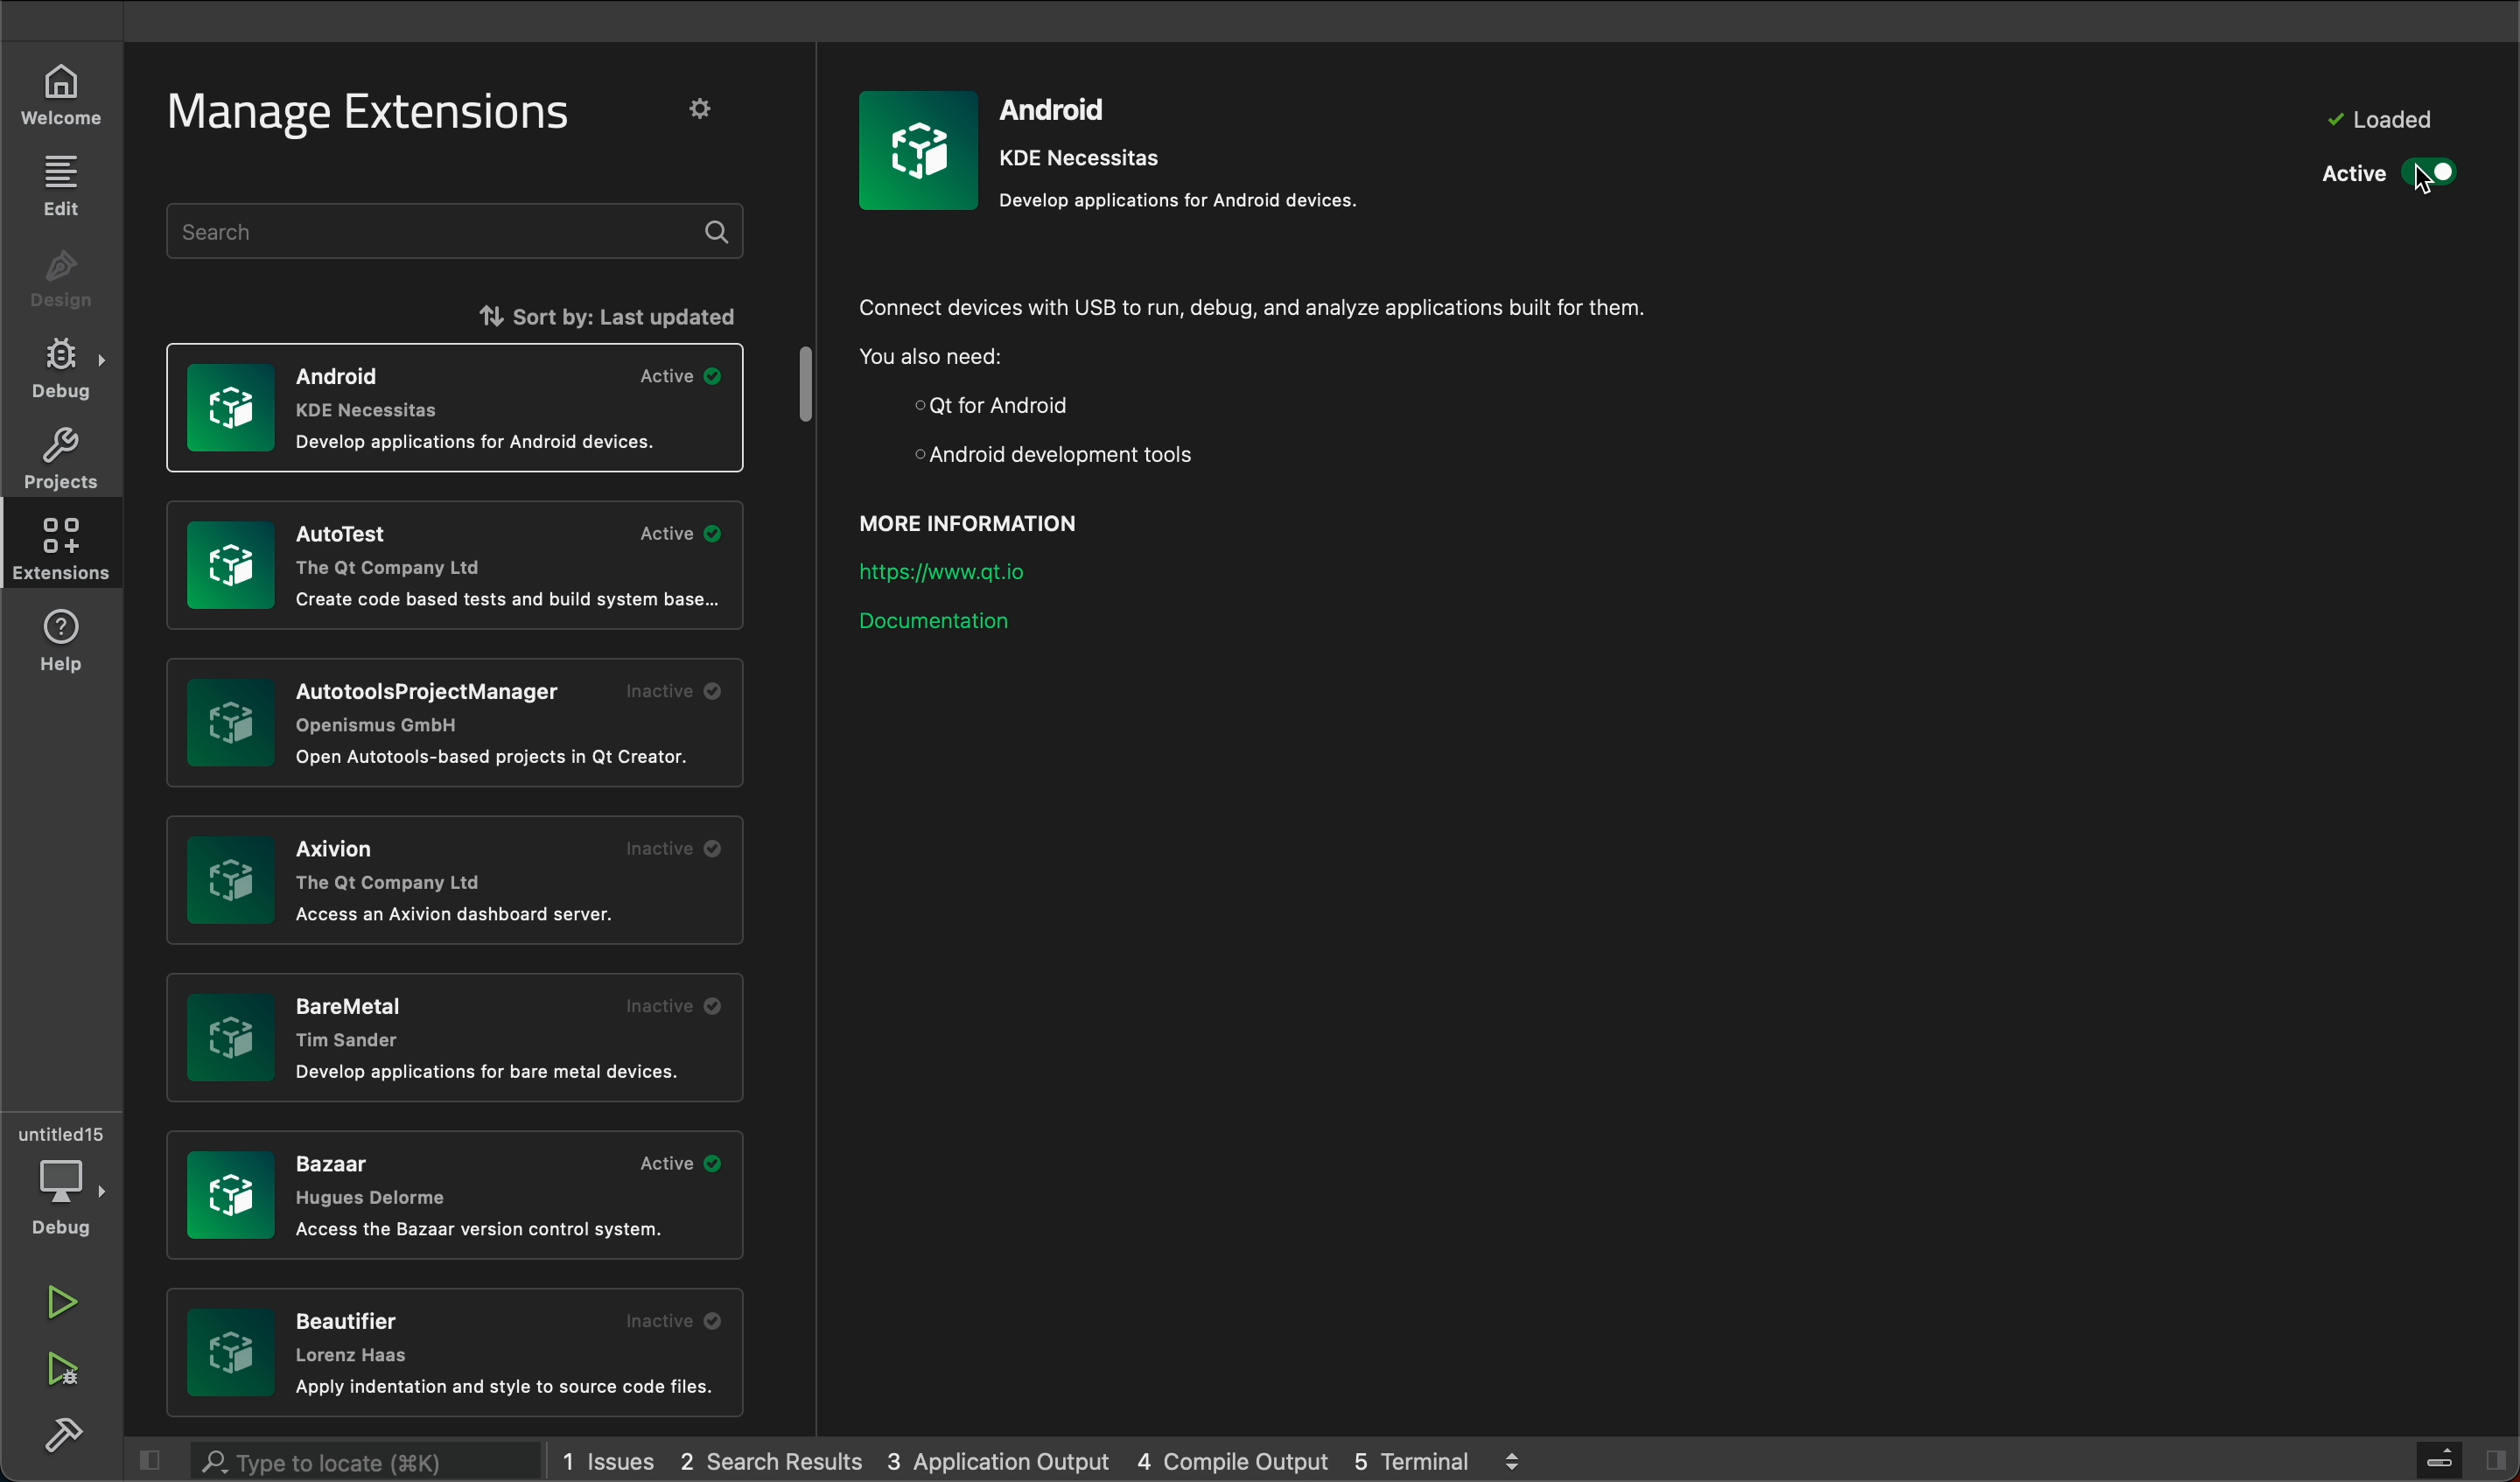 This screenshot has height=1482, width=2520. I want to click on extensions list, so click(457, 1198).